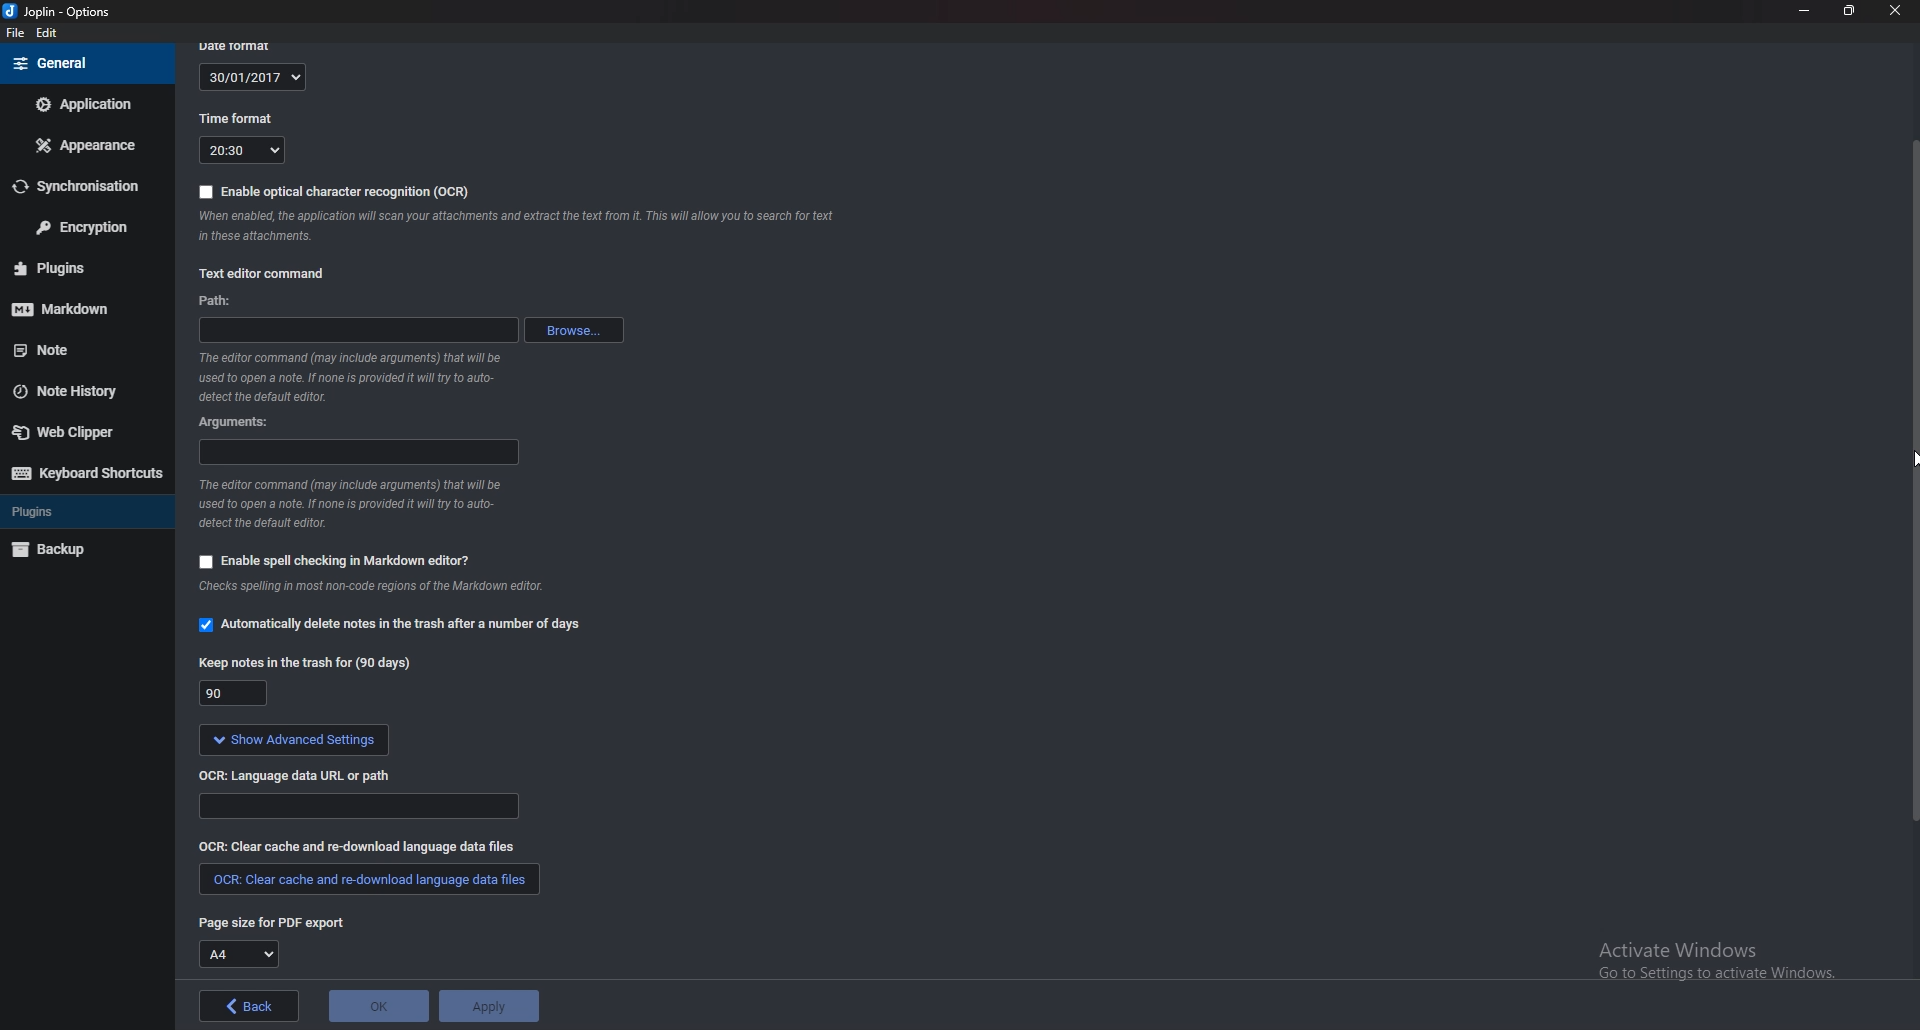 The height and width of the screenshot is (1030, 1920). I want to click on Mark down, so click(75, 308).